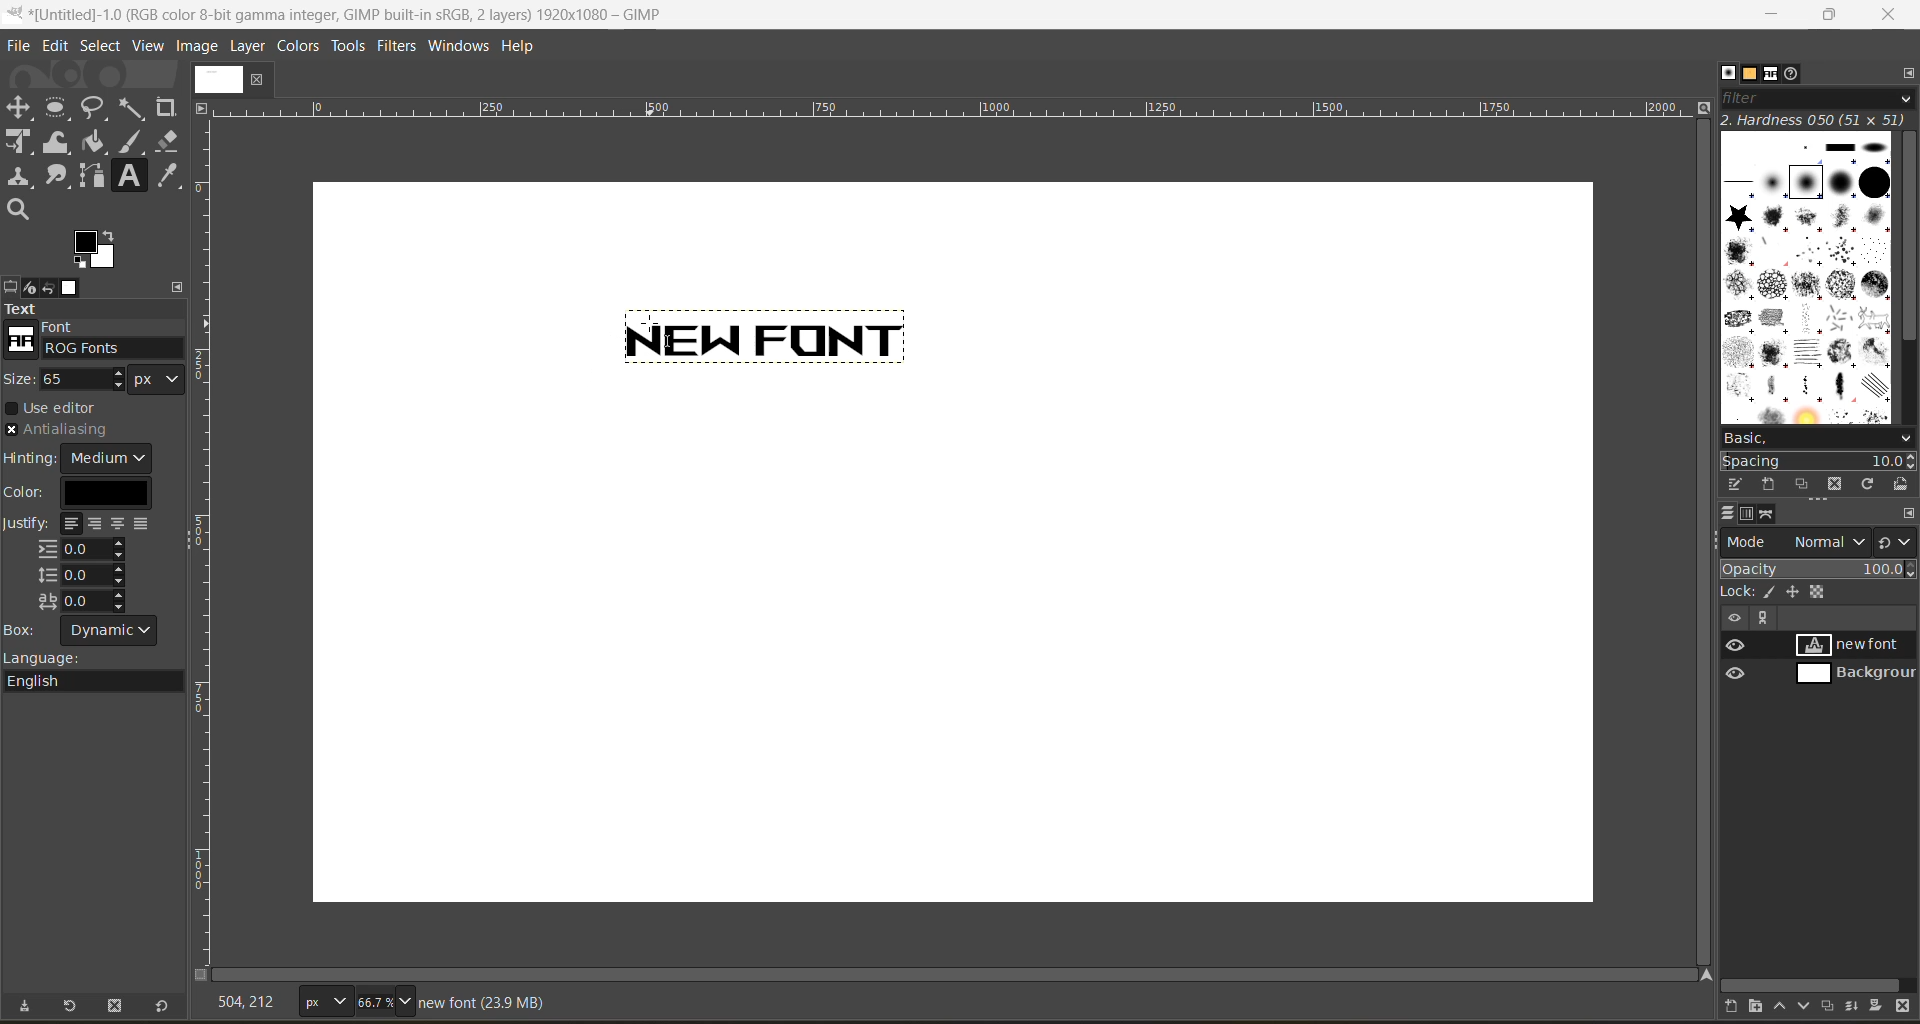 This screenshot has width=1920, height=1024. Describe the element at coordinates (87, 492) in the screenshot. I see `color` at that location.